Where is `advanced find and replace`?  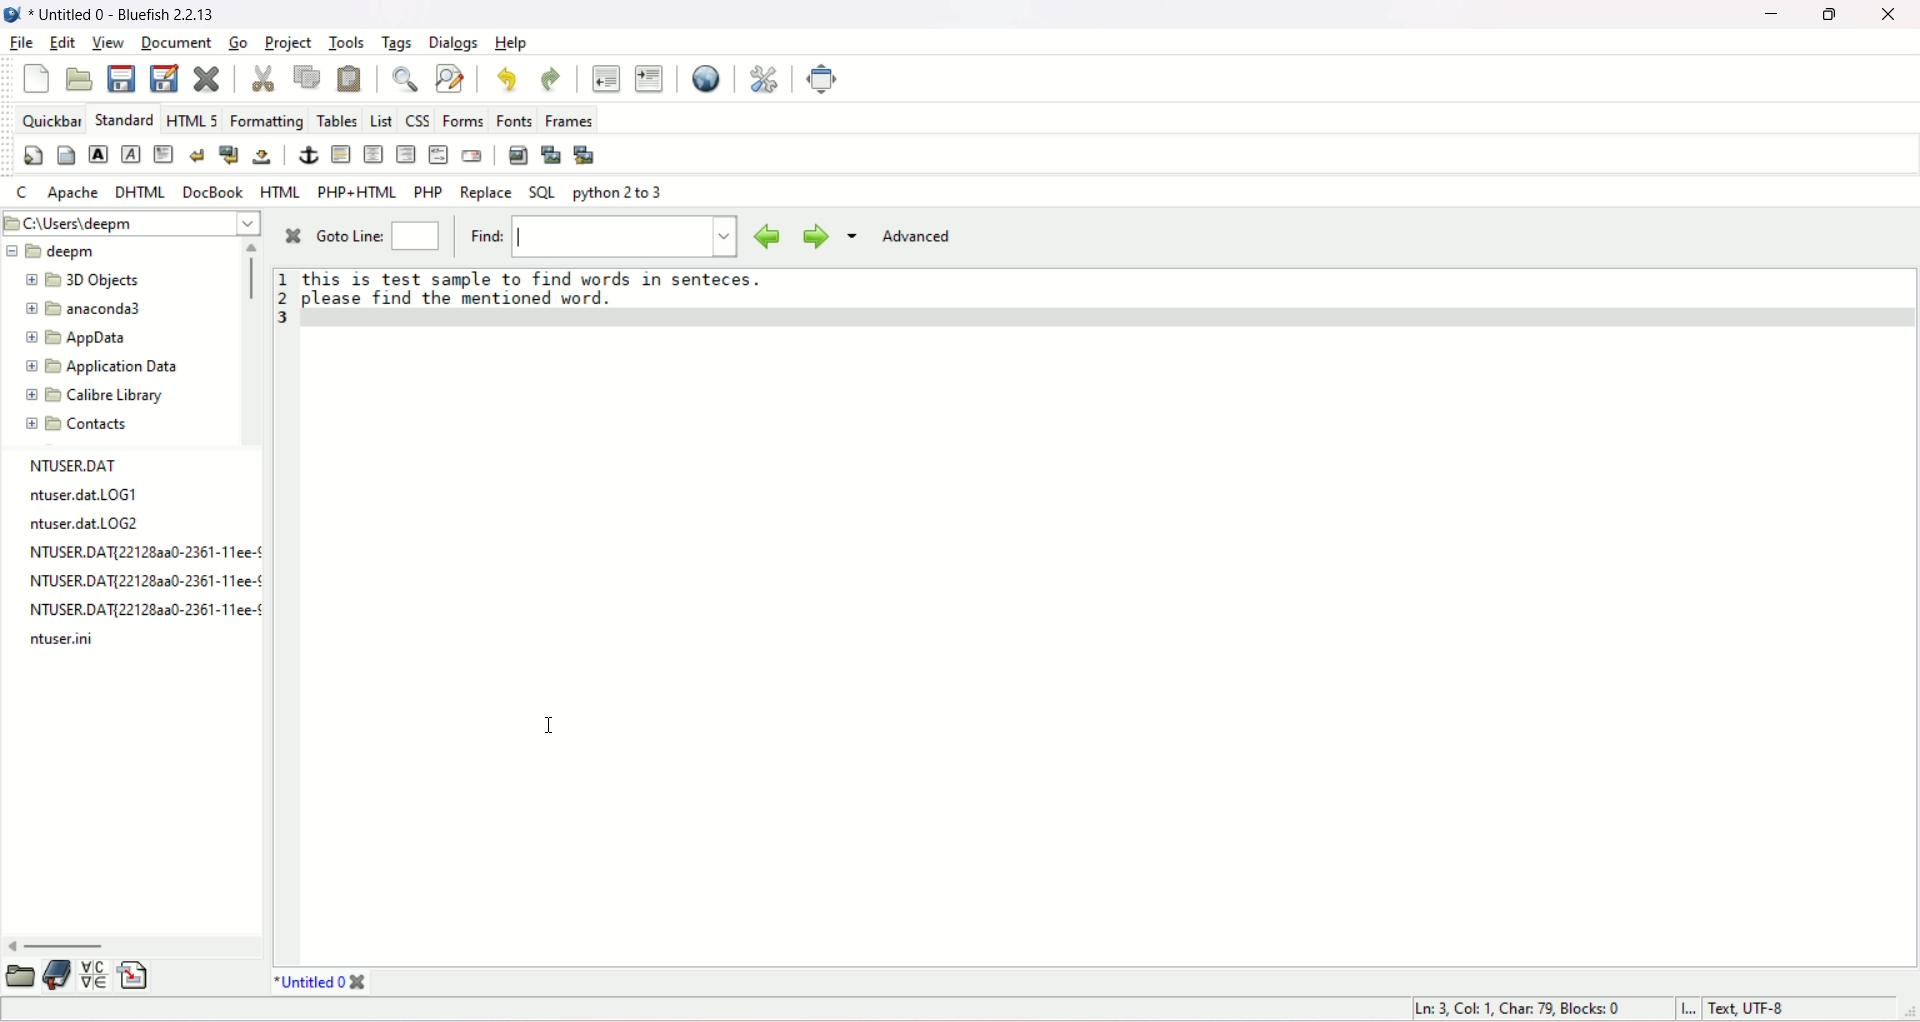 advanced find and replace is located at coordinates (448, 76).